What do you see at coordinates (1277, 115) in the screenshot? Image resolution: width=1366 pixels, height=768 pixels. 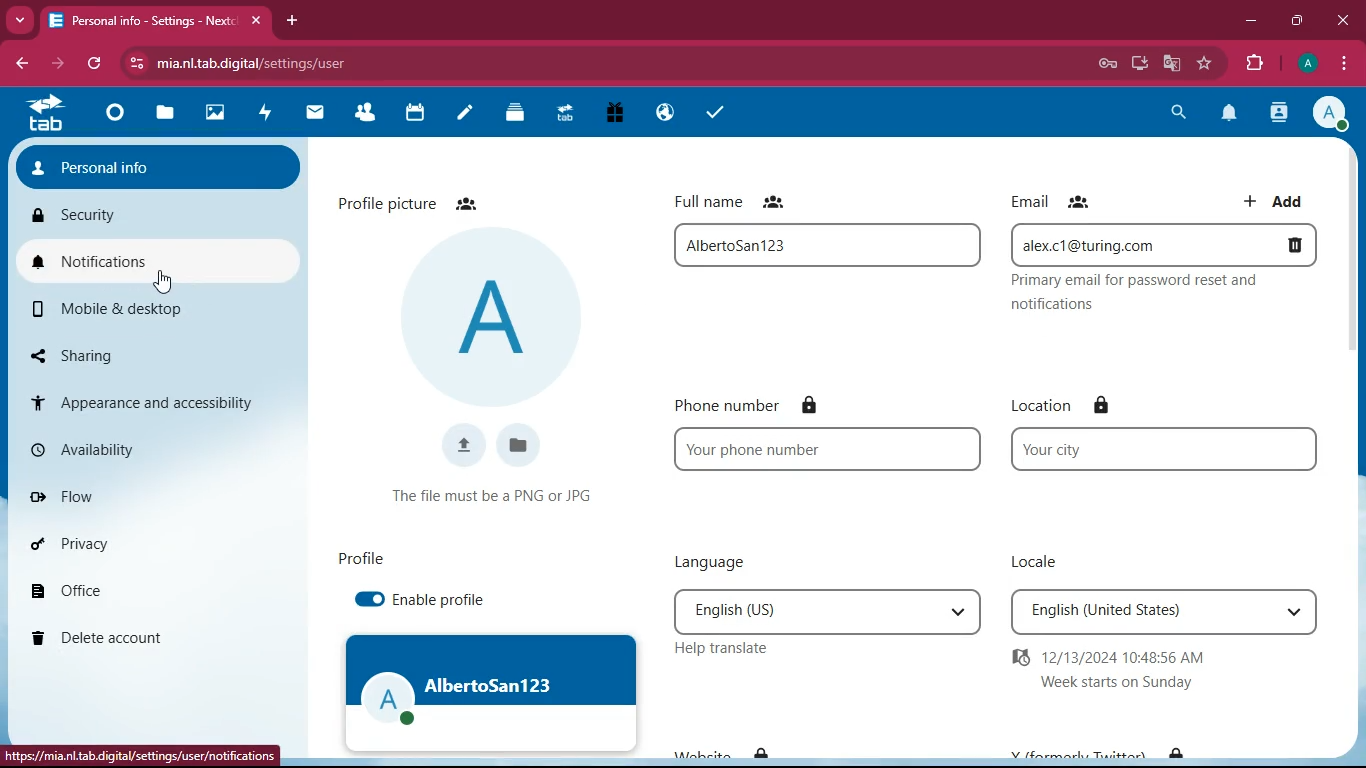 I see `contacts` at bounding box center [1277, 115].